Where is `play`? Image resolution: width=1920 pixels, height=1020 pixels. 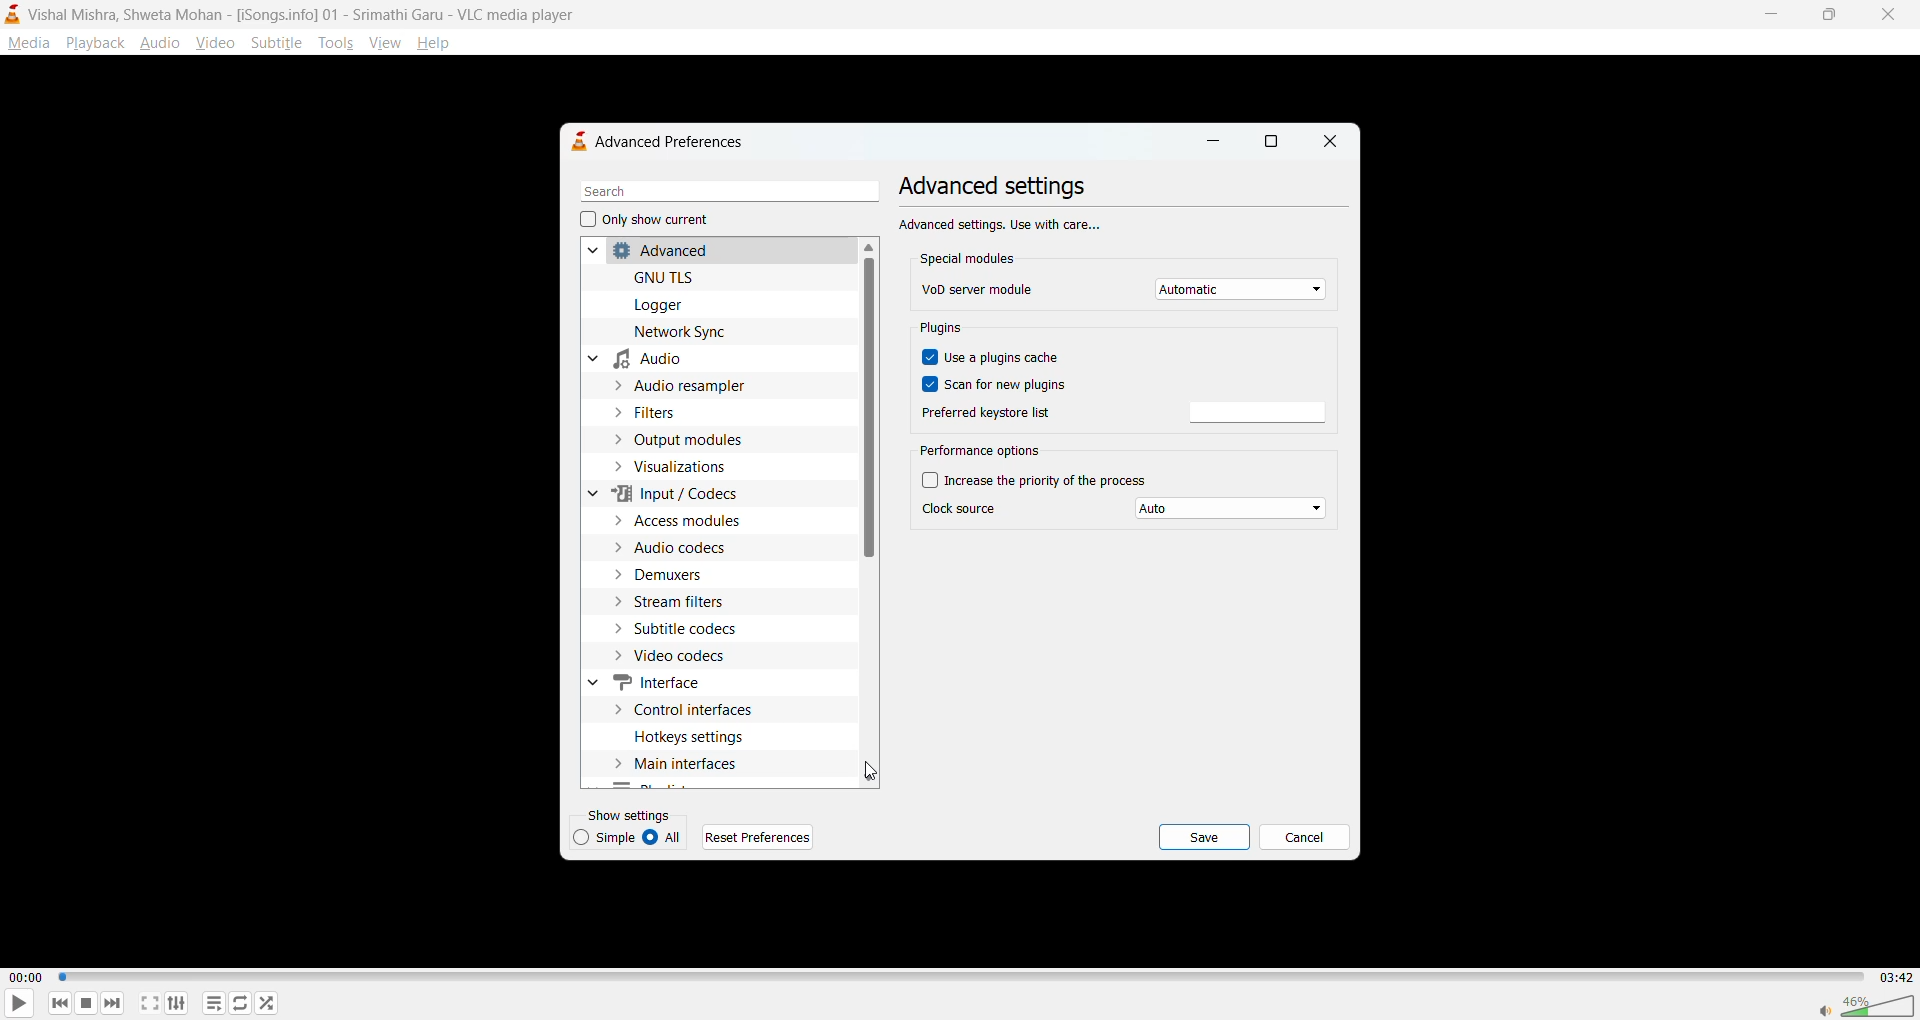 play is located at coordinates (12, 1005).